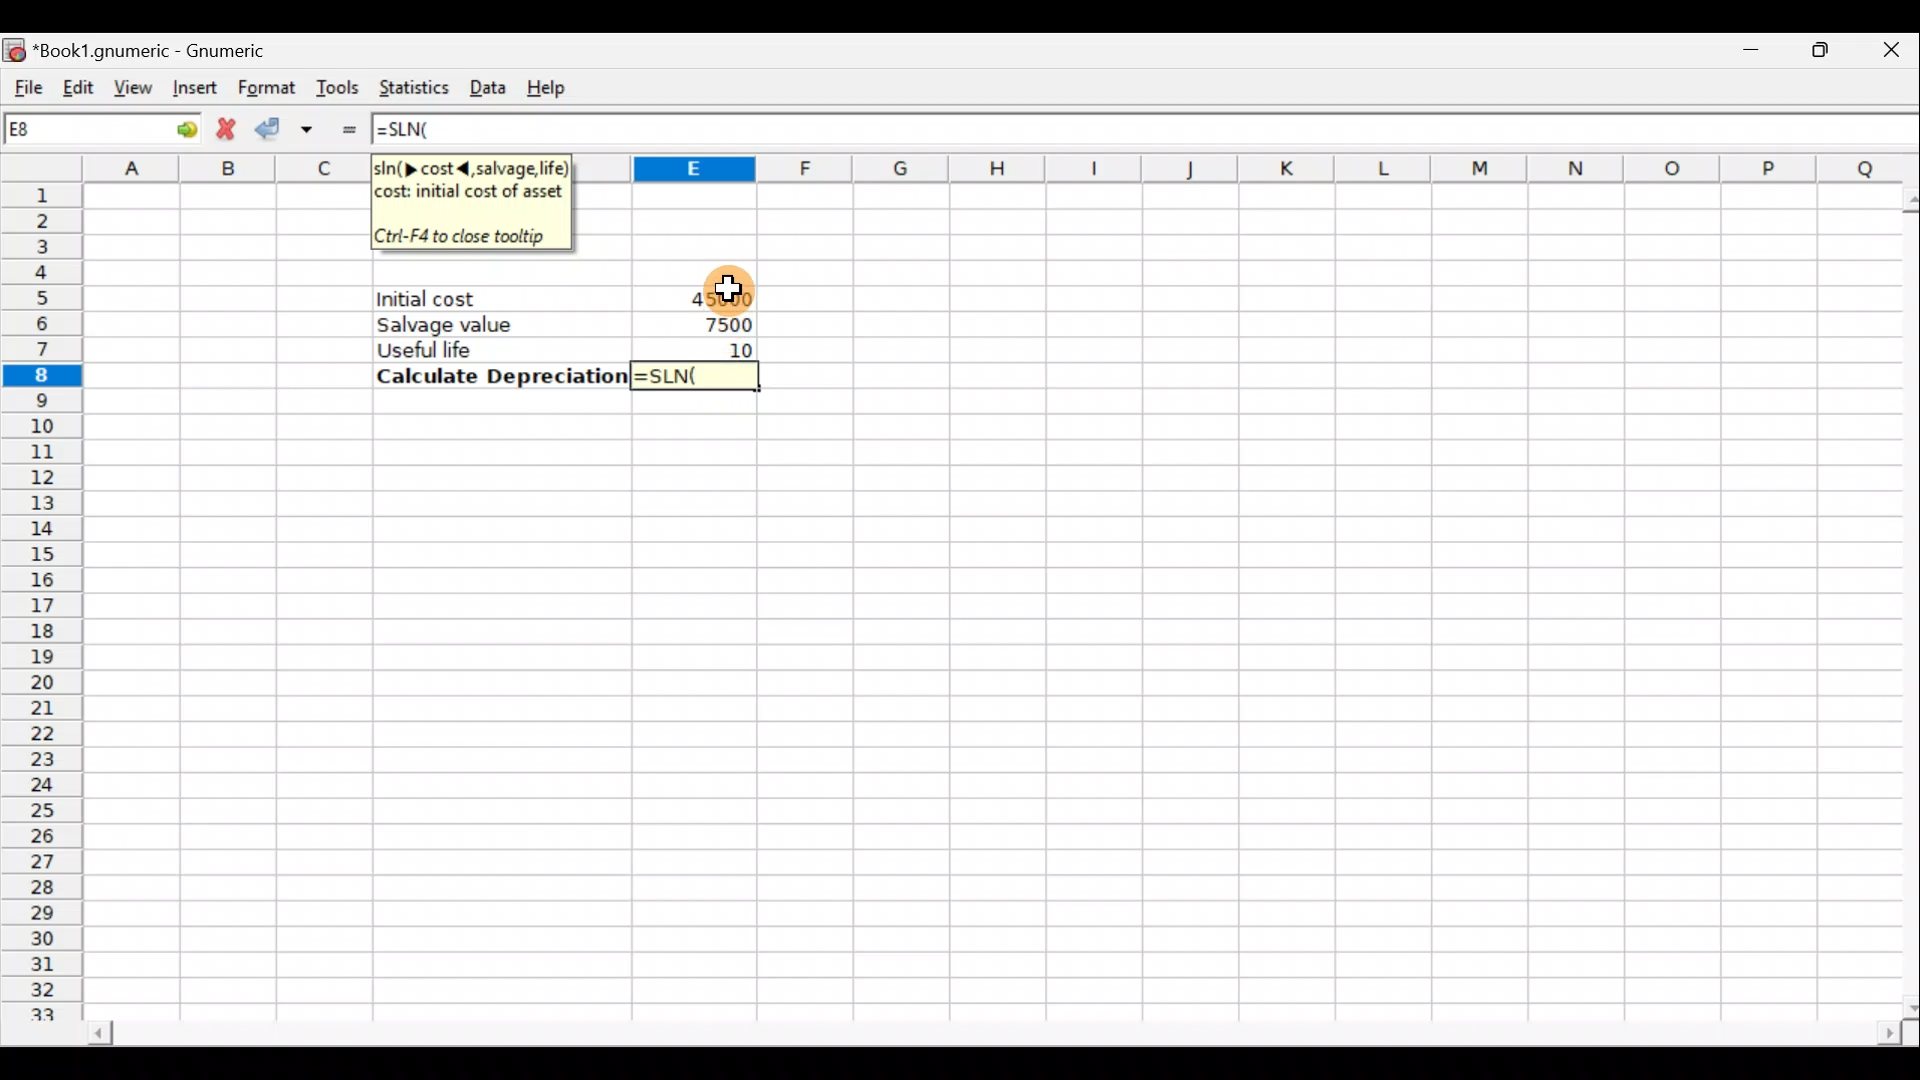 Image resolution: width=1920 pixels, height=1080 pixels. I want to click on Format, so click(264, 86).